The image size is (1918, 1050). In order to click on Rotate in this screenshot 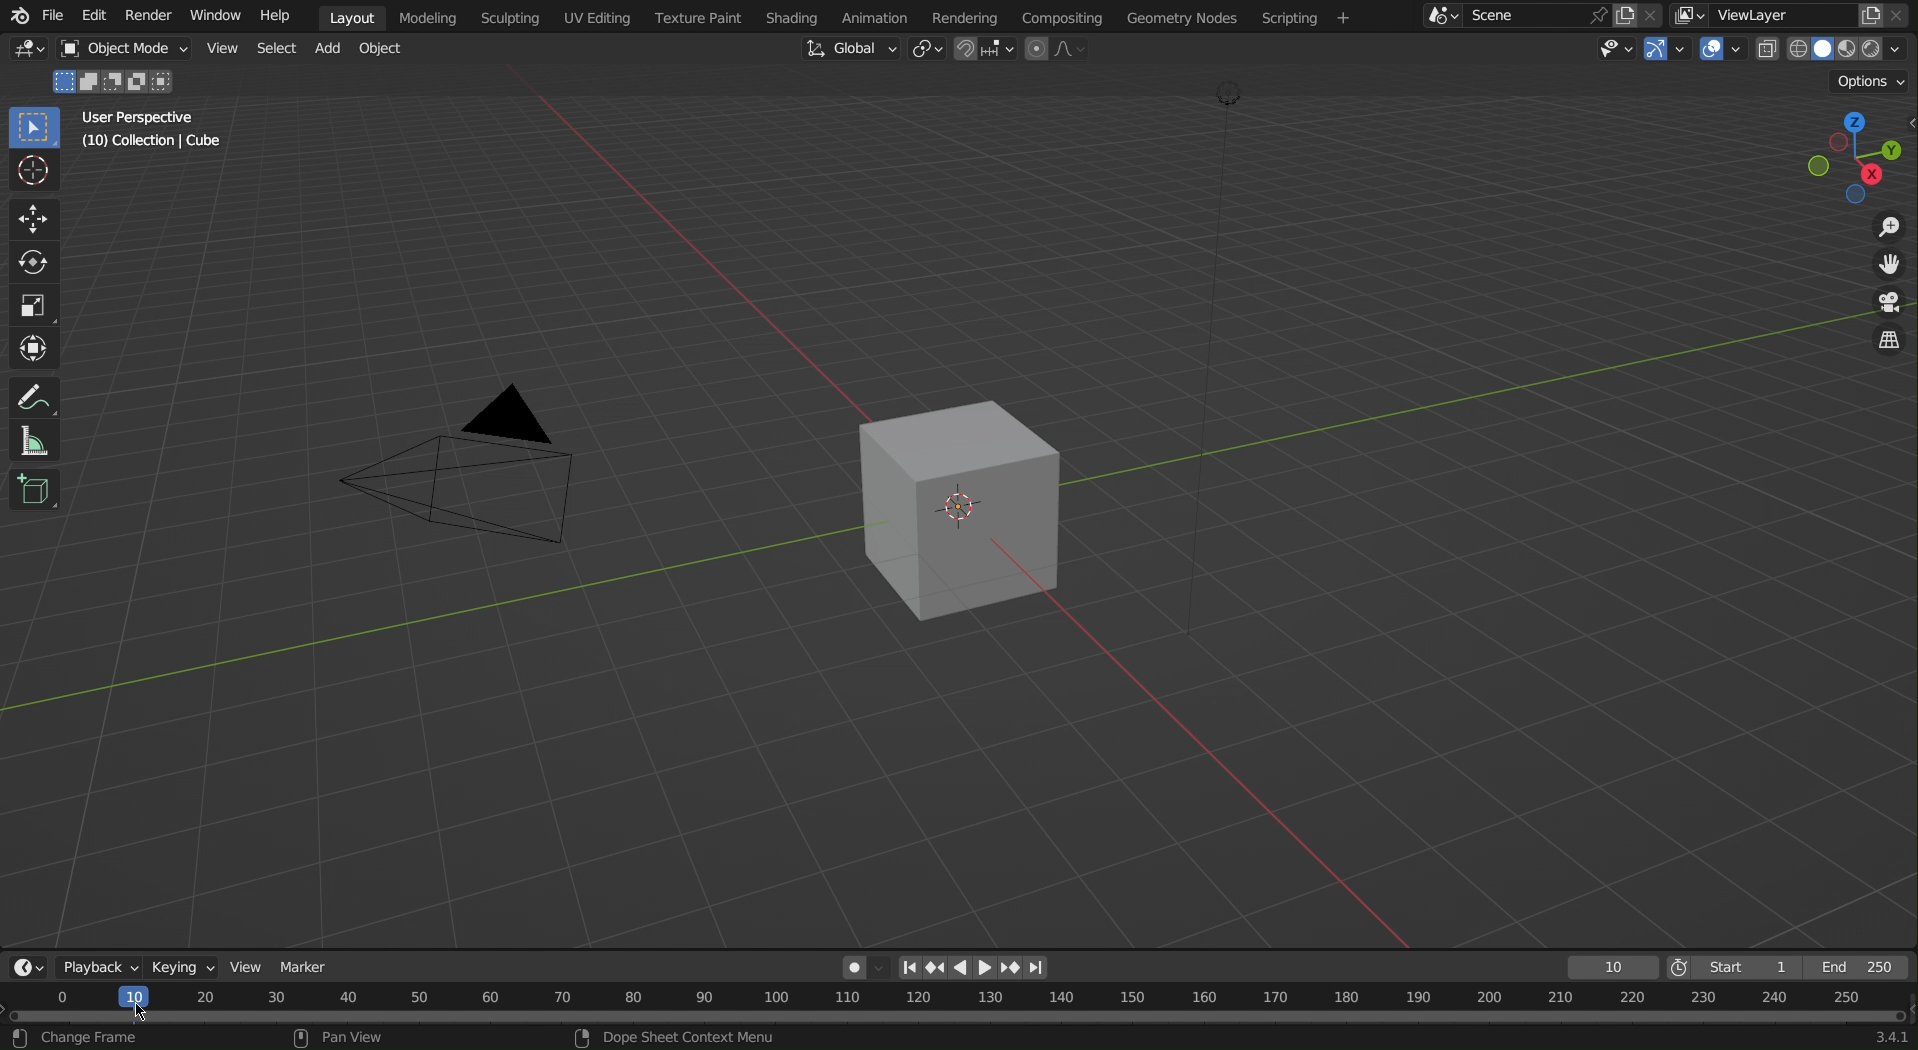, I will do `click(31, 260)`.